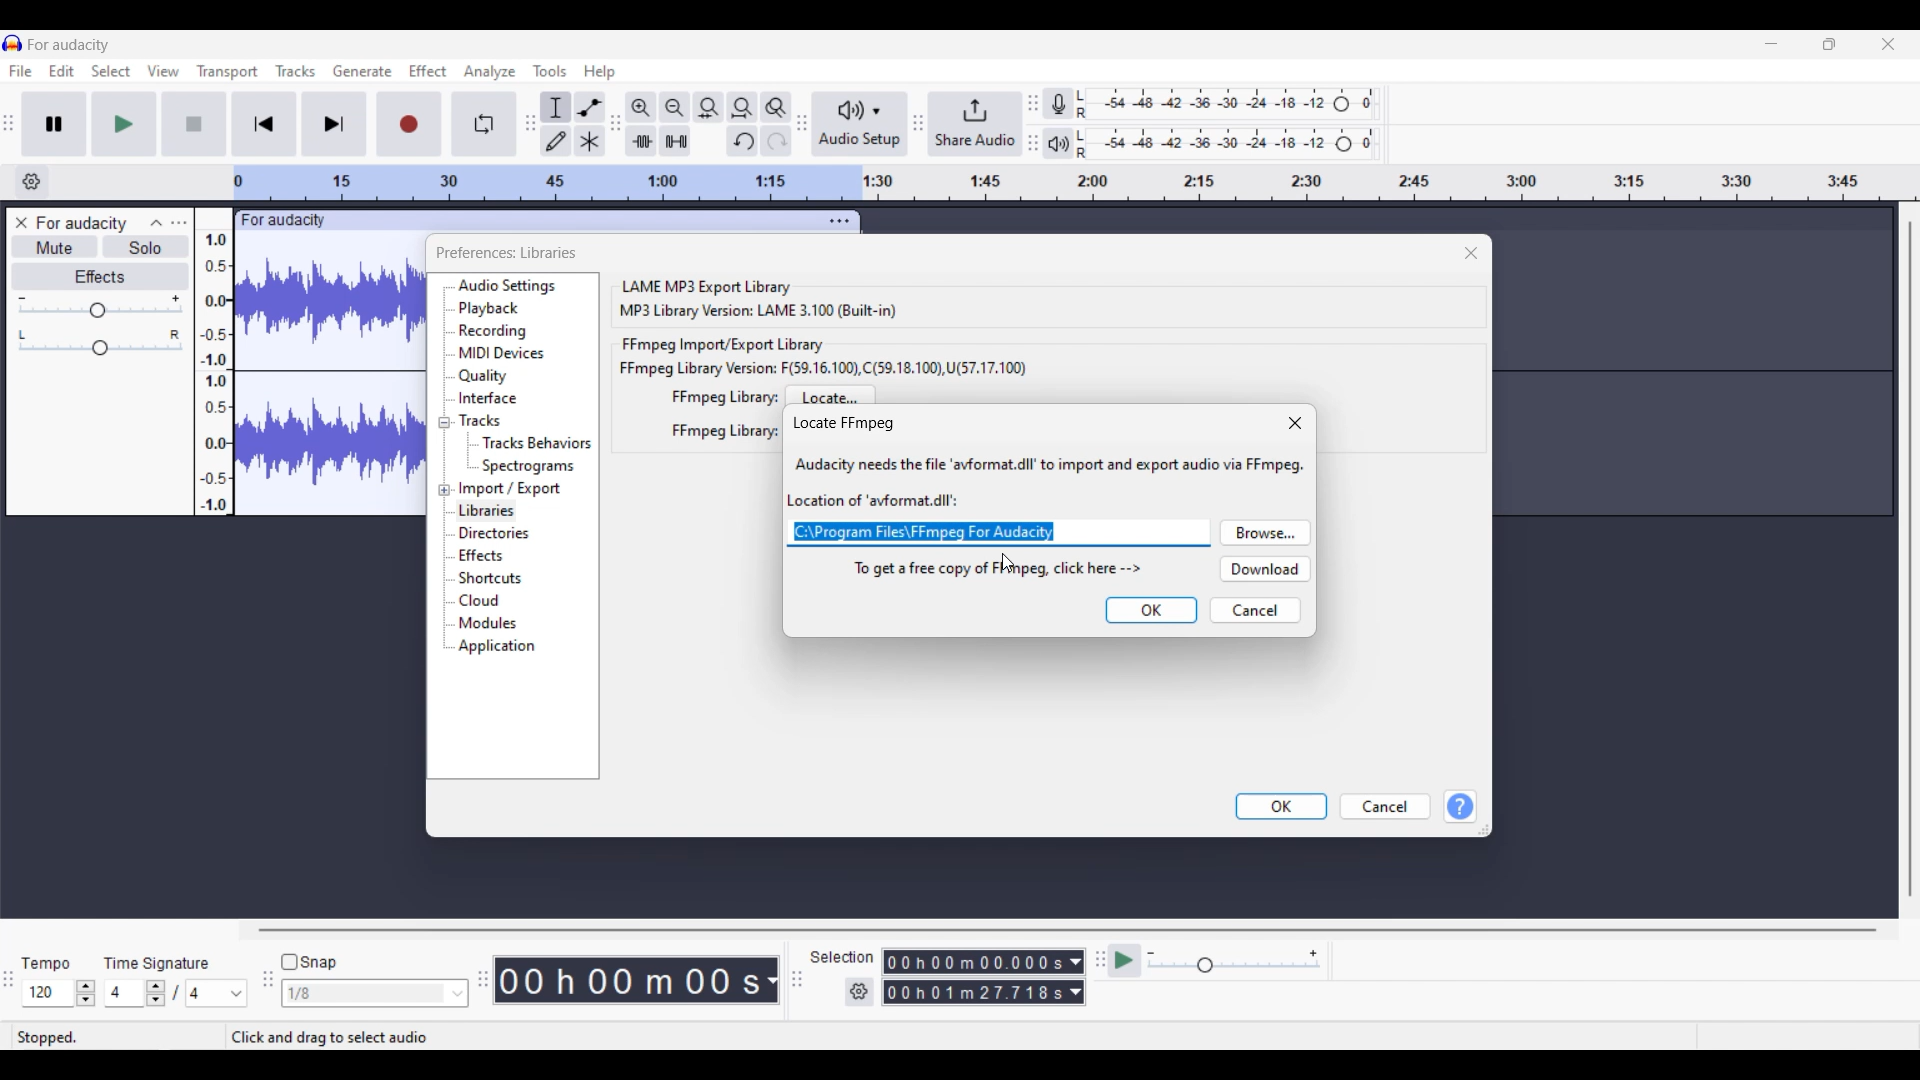  Describe the element at coordinates (1076, 978) in the screenshot. I see `Duration measurement` at that location.